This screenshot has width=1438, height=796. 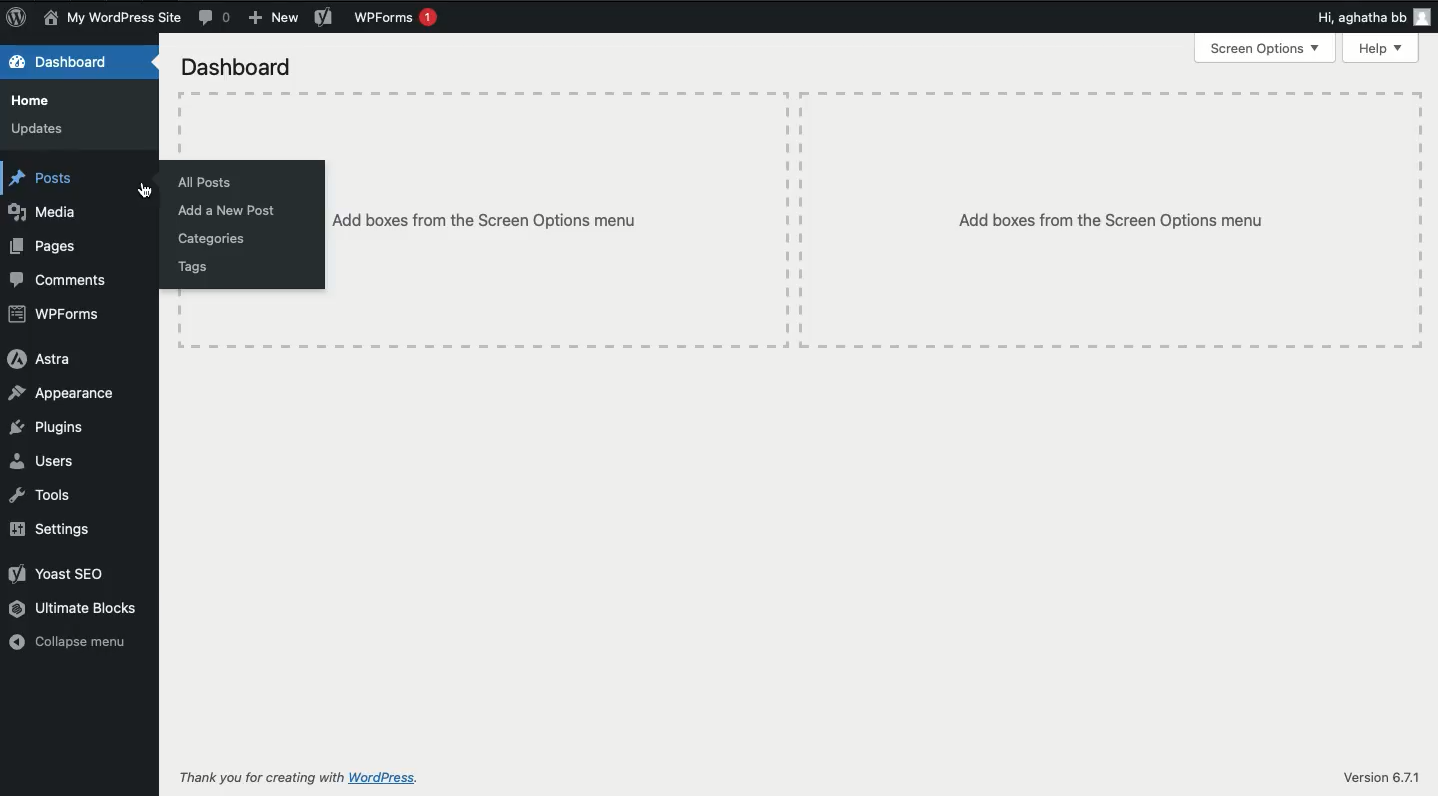 I want to click on Hi user, so click(x=1375, y=18).